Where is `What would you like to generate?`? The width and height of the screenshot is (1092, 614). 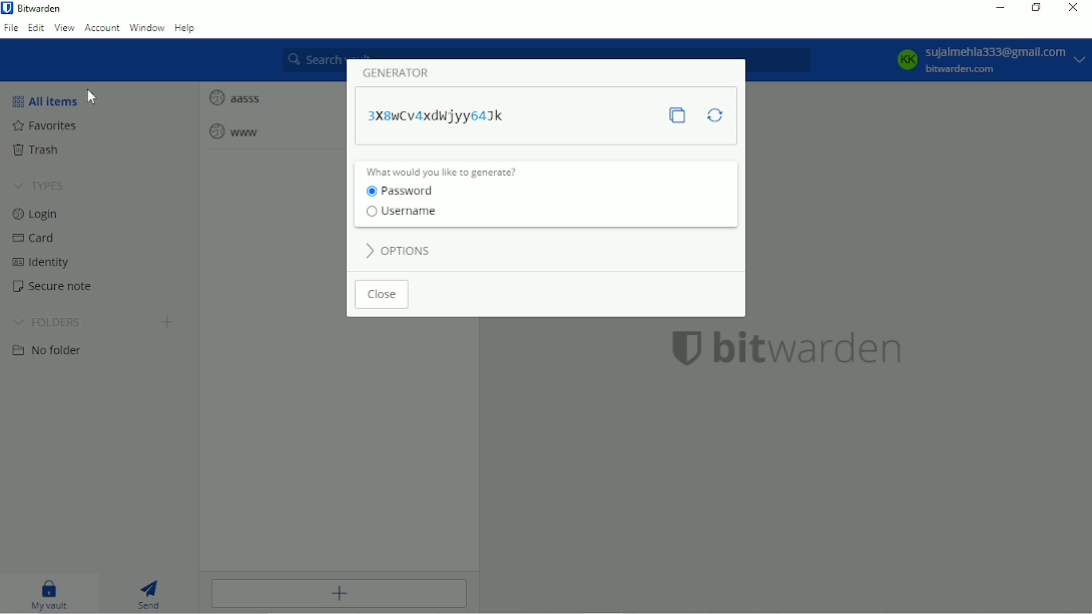 What would you like to generate? is located at coordinates (443, 171).